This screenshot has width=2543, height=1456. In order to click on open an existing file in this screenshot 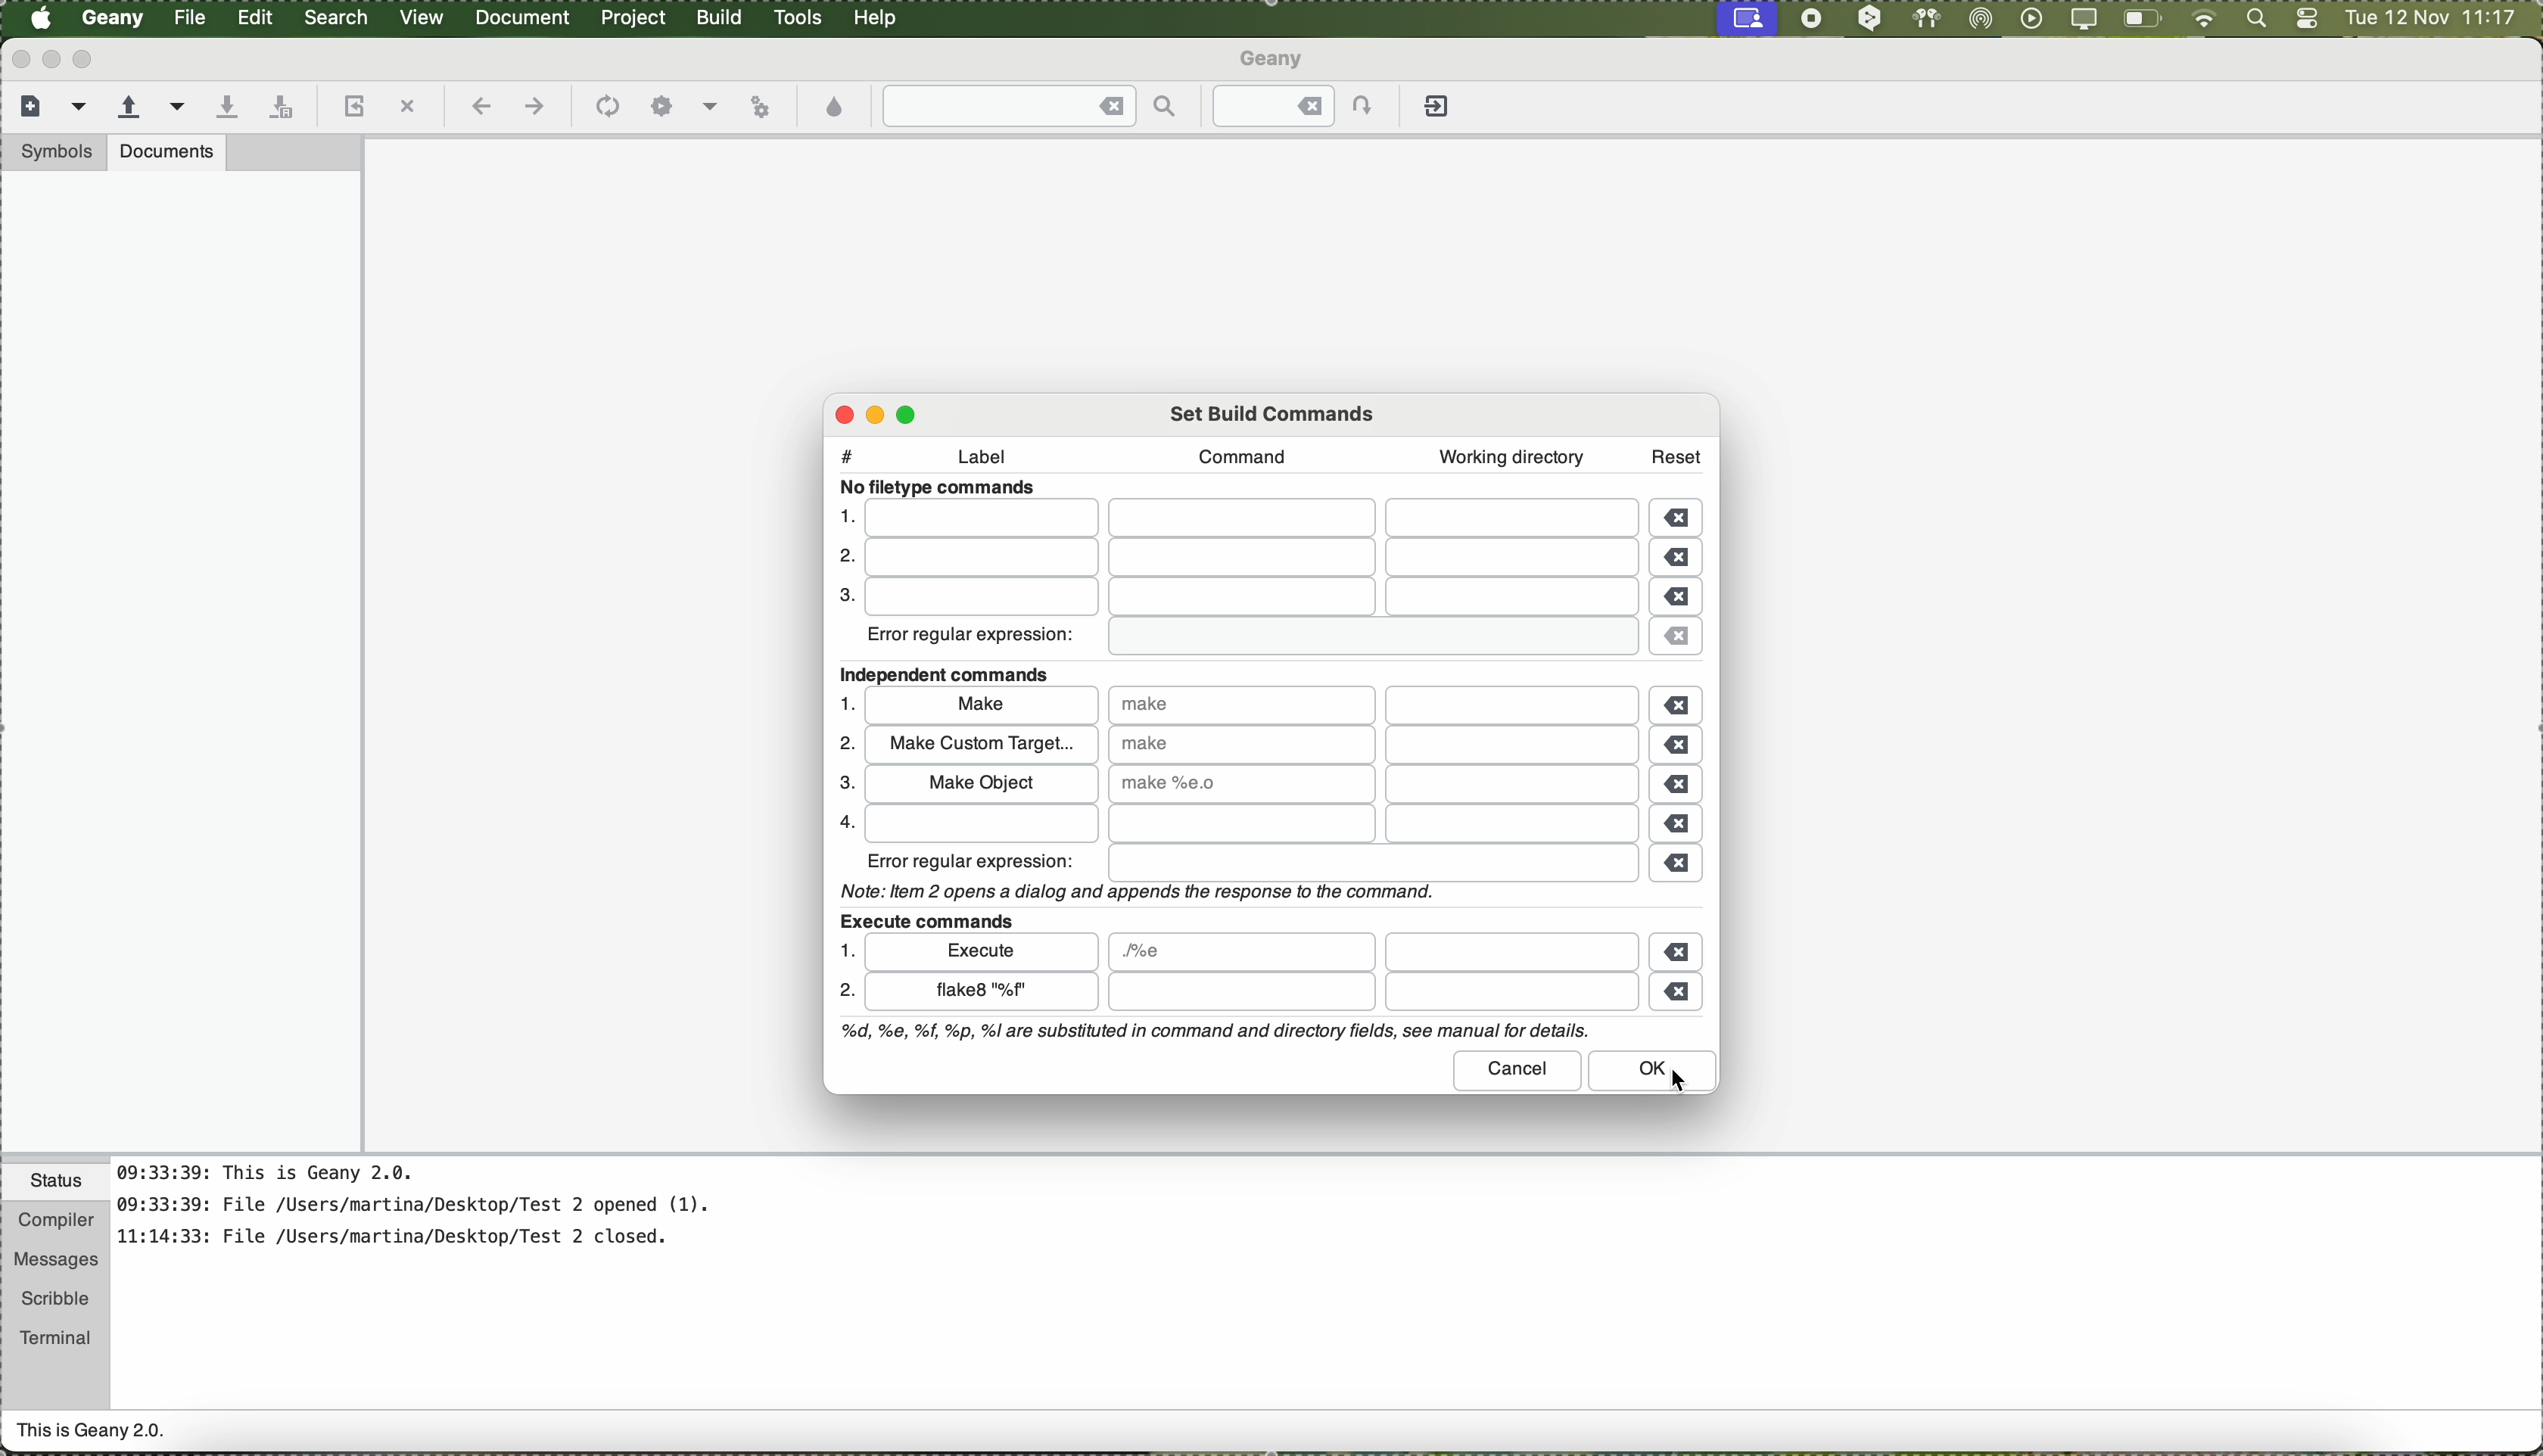, I will do `click(129, 108)`.